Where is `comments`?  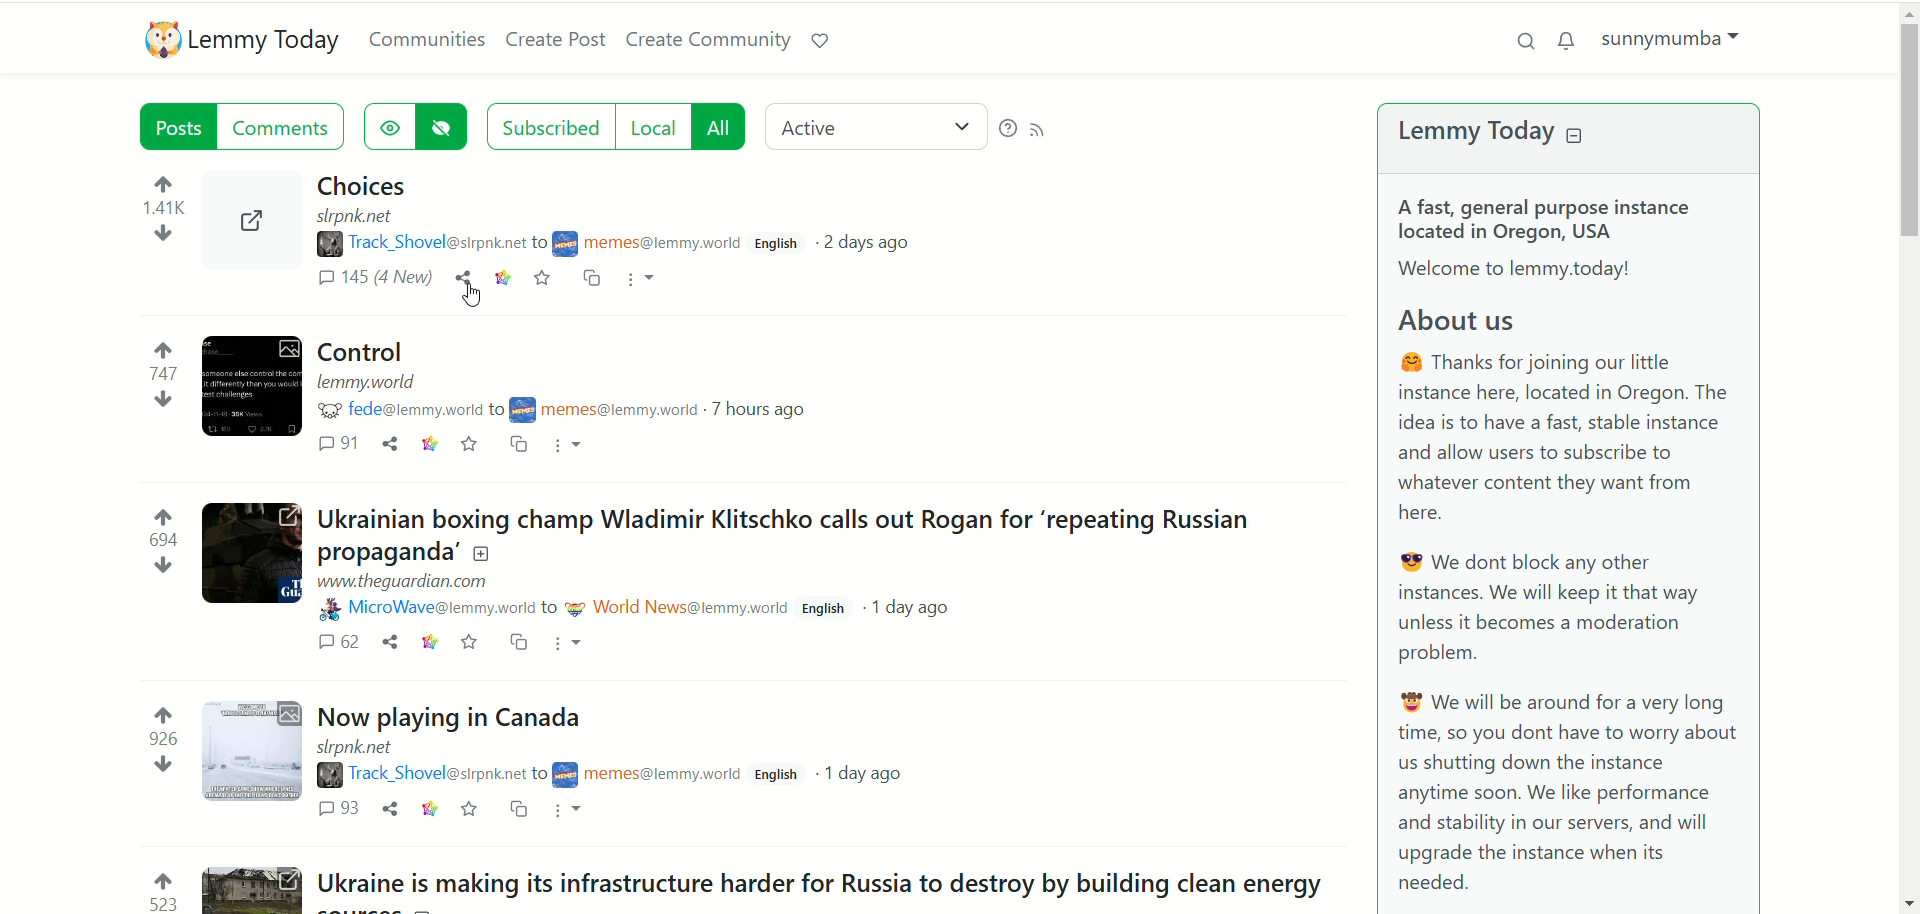 comments is located at coordinates (342, 810).